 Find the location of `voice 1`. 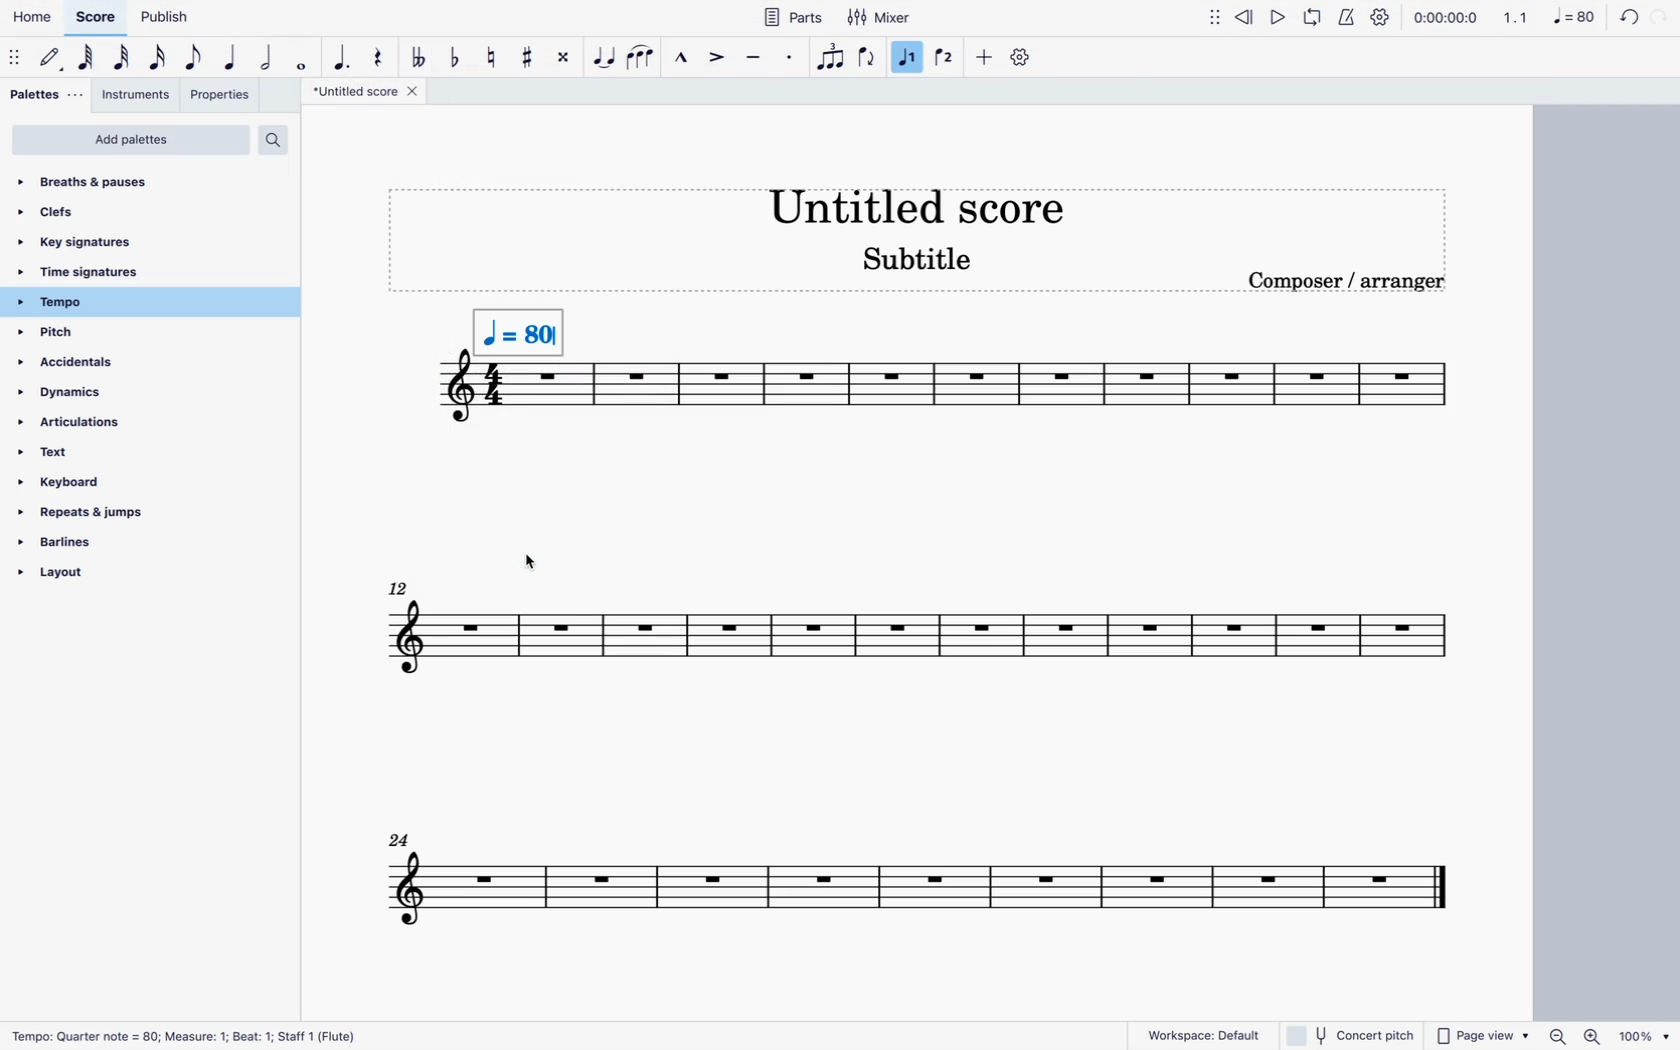

voice 1 is located at coordinates (909, 57).